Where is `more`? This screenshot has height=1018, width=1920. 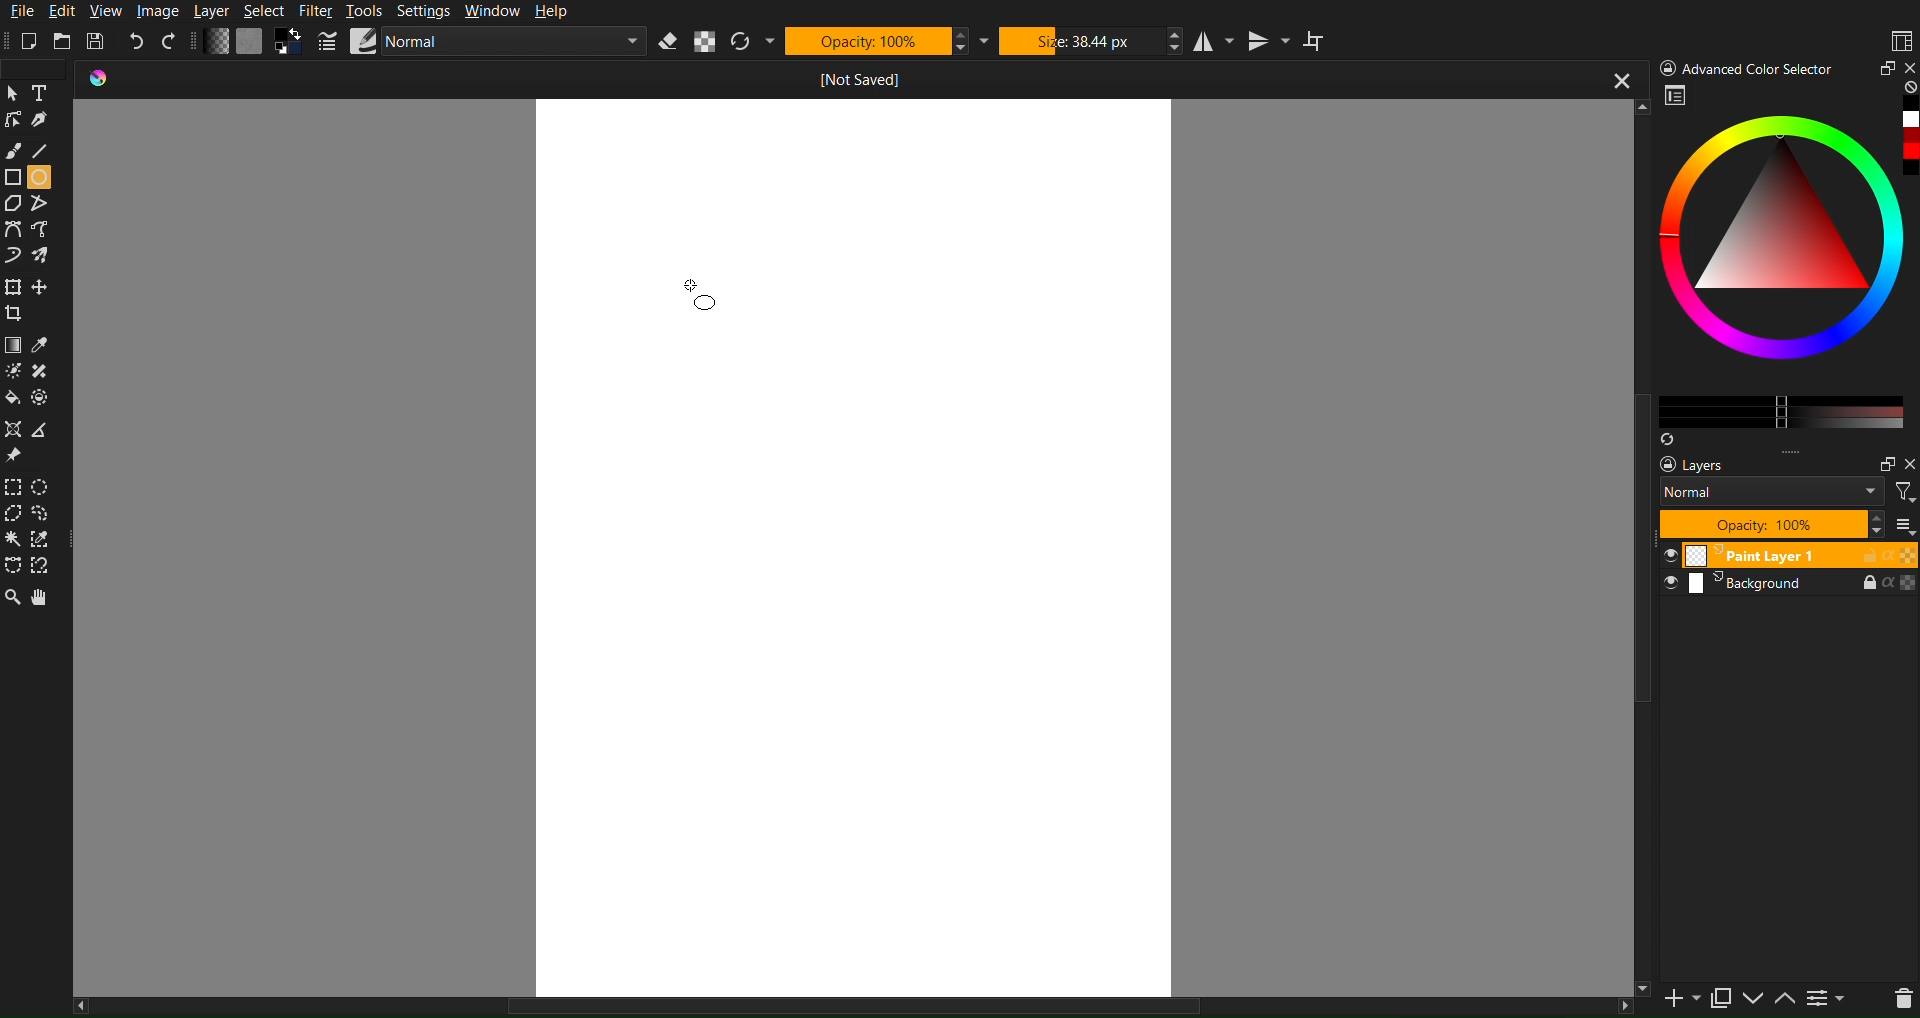
more is located at coordinates (1906, 523).